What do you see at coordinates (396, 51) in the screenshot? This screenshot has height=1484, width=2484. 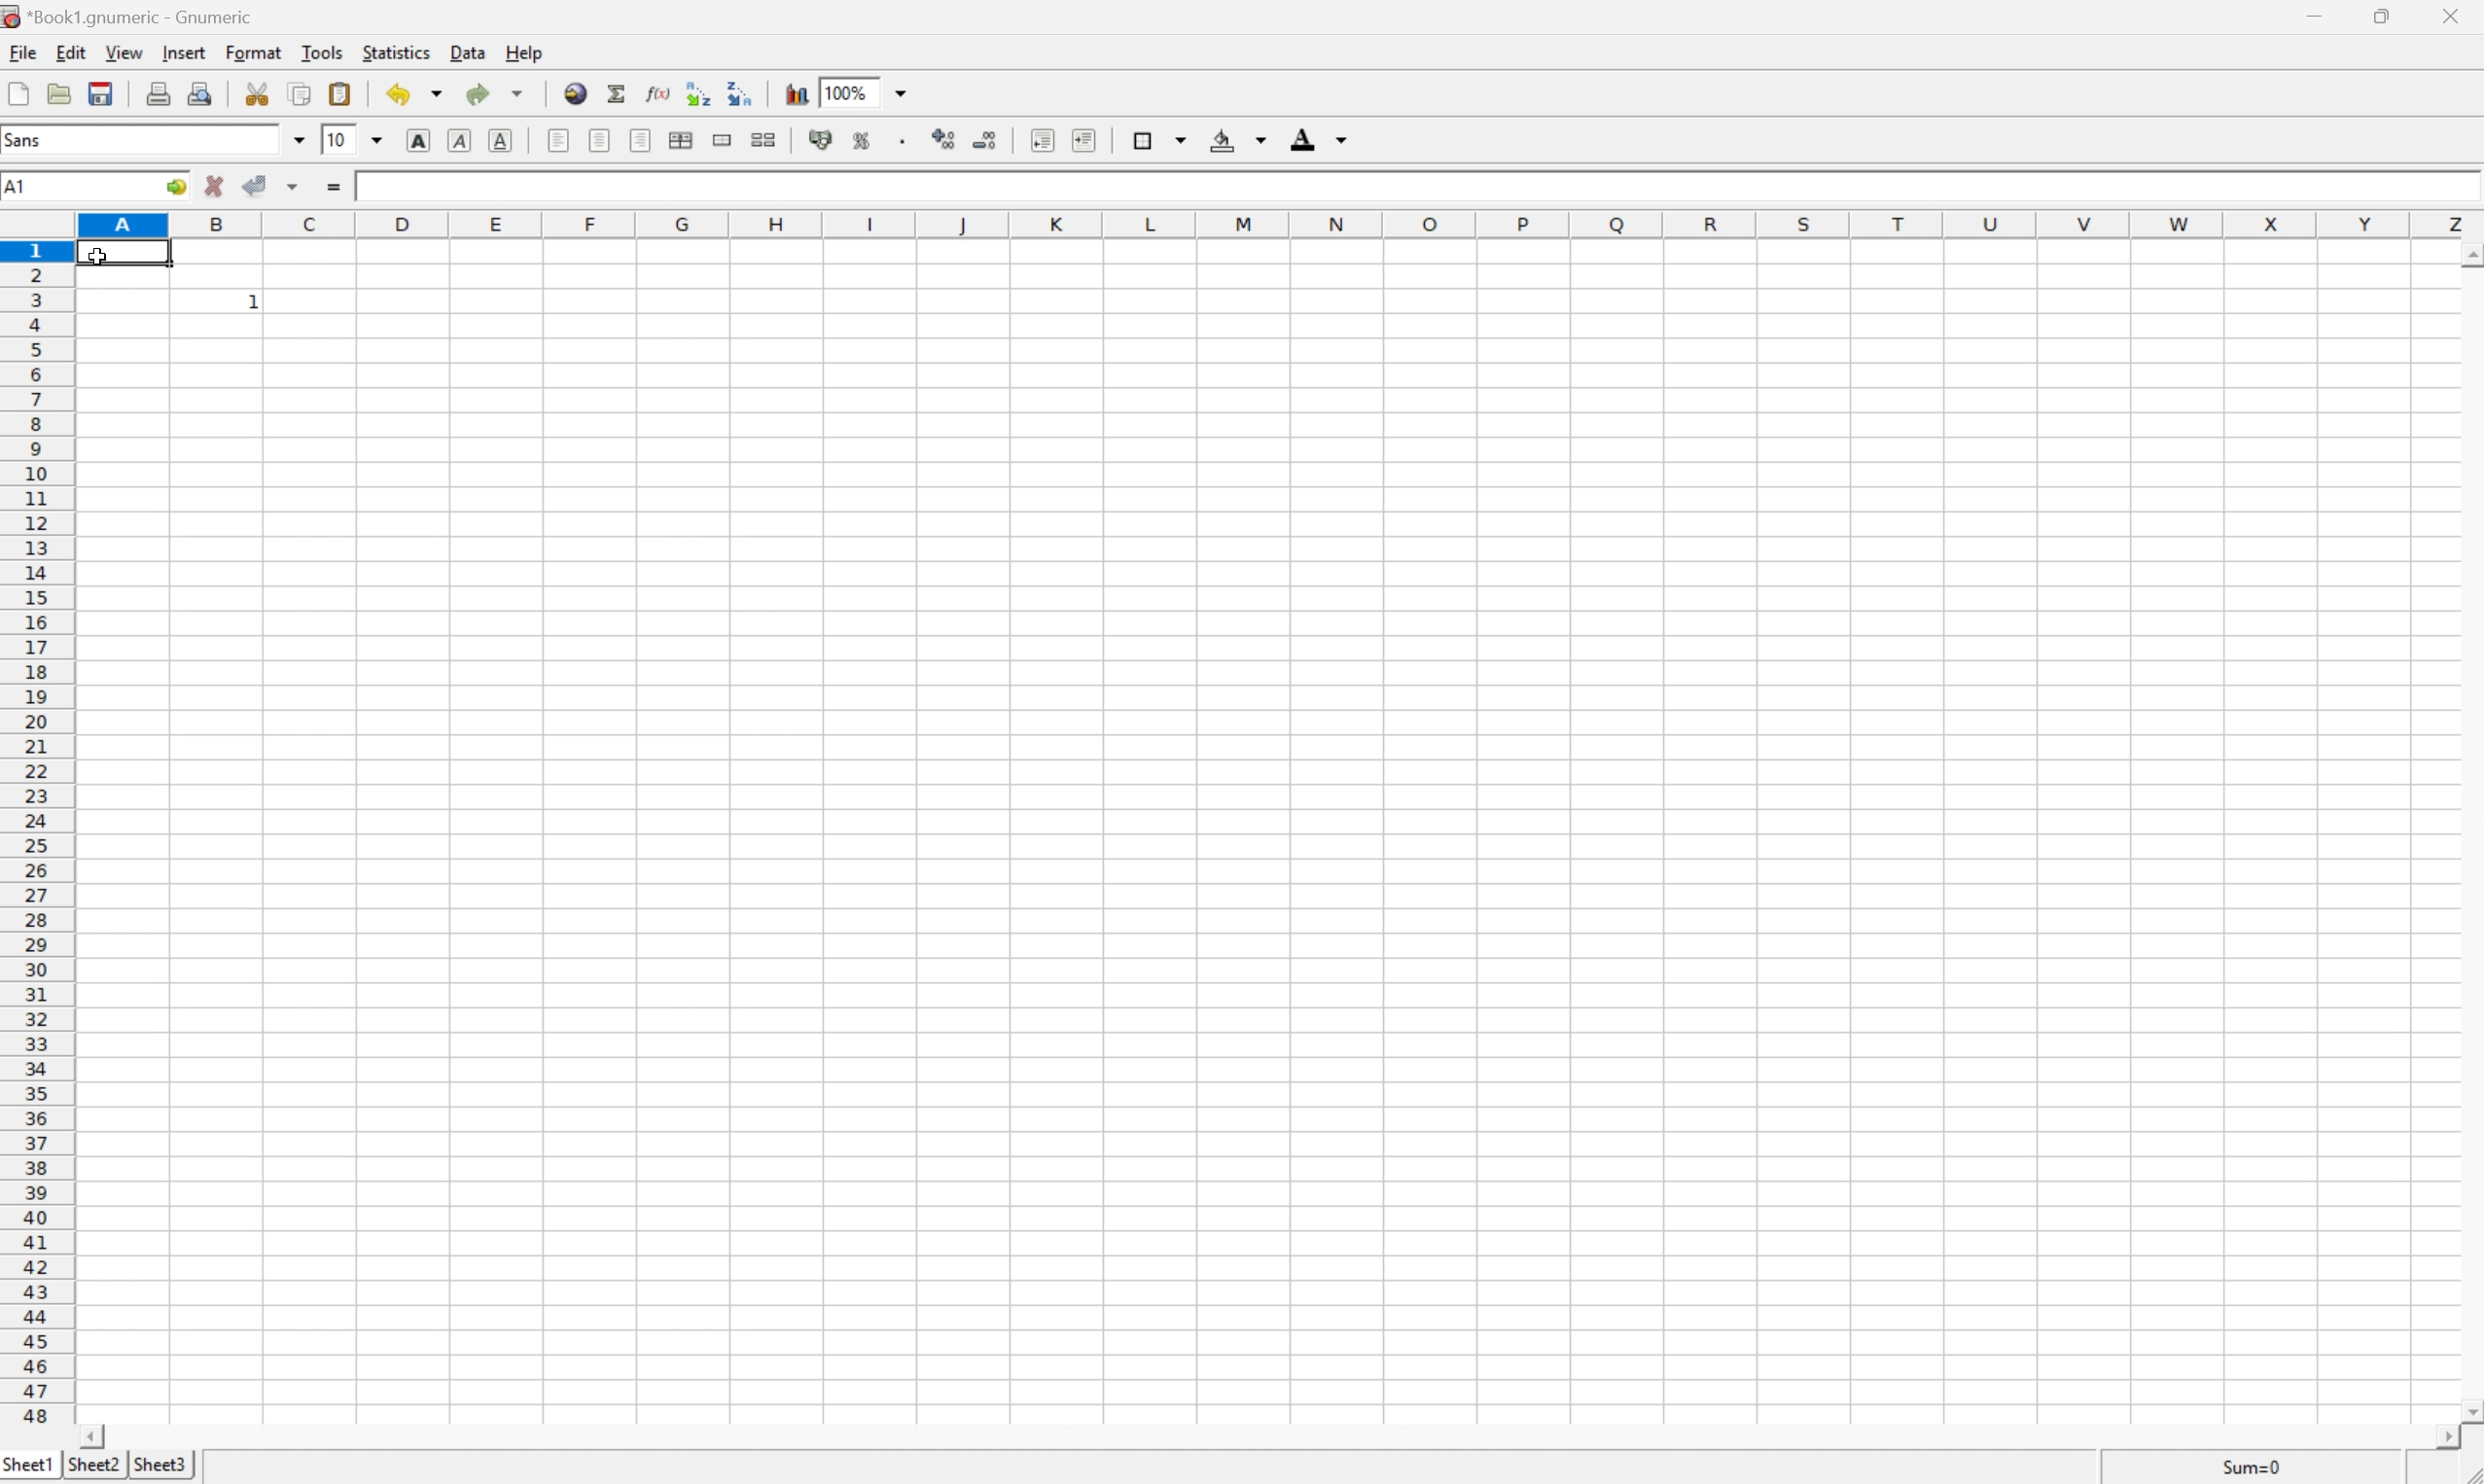 I see `statistics` at bounding box center [396, 51].